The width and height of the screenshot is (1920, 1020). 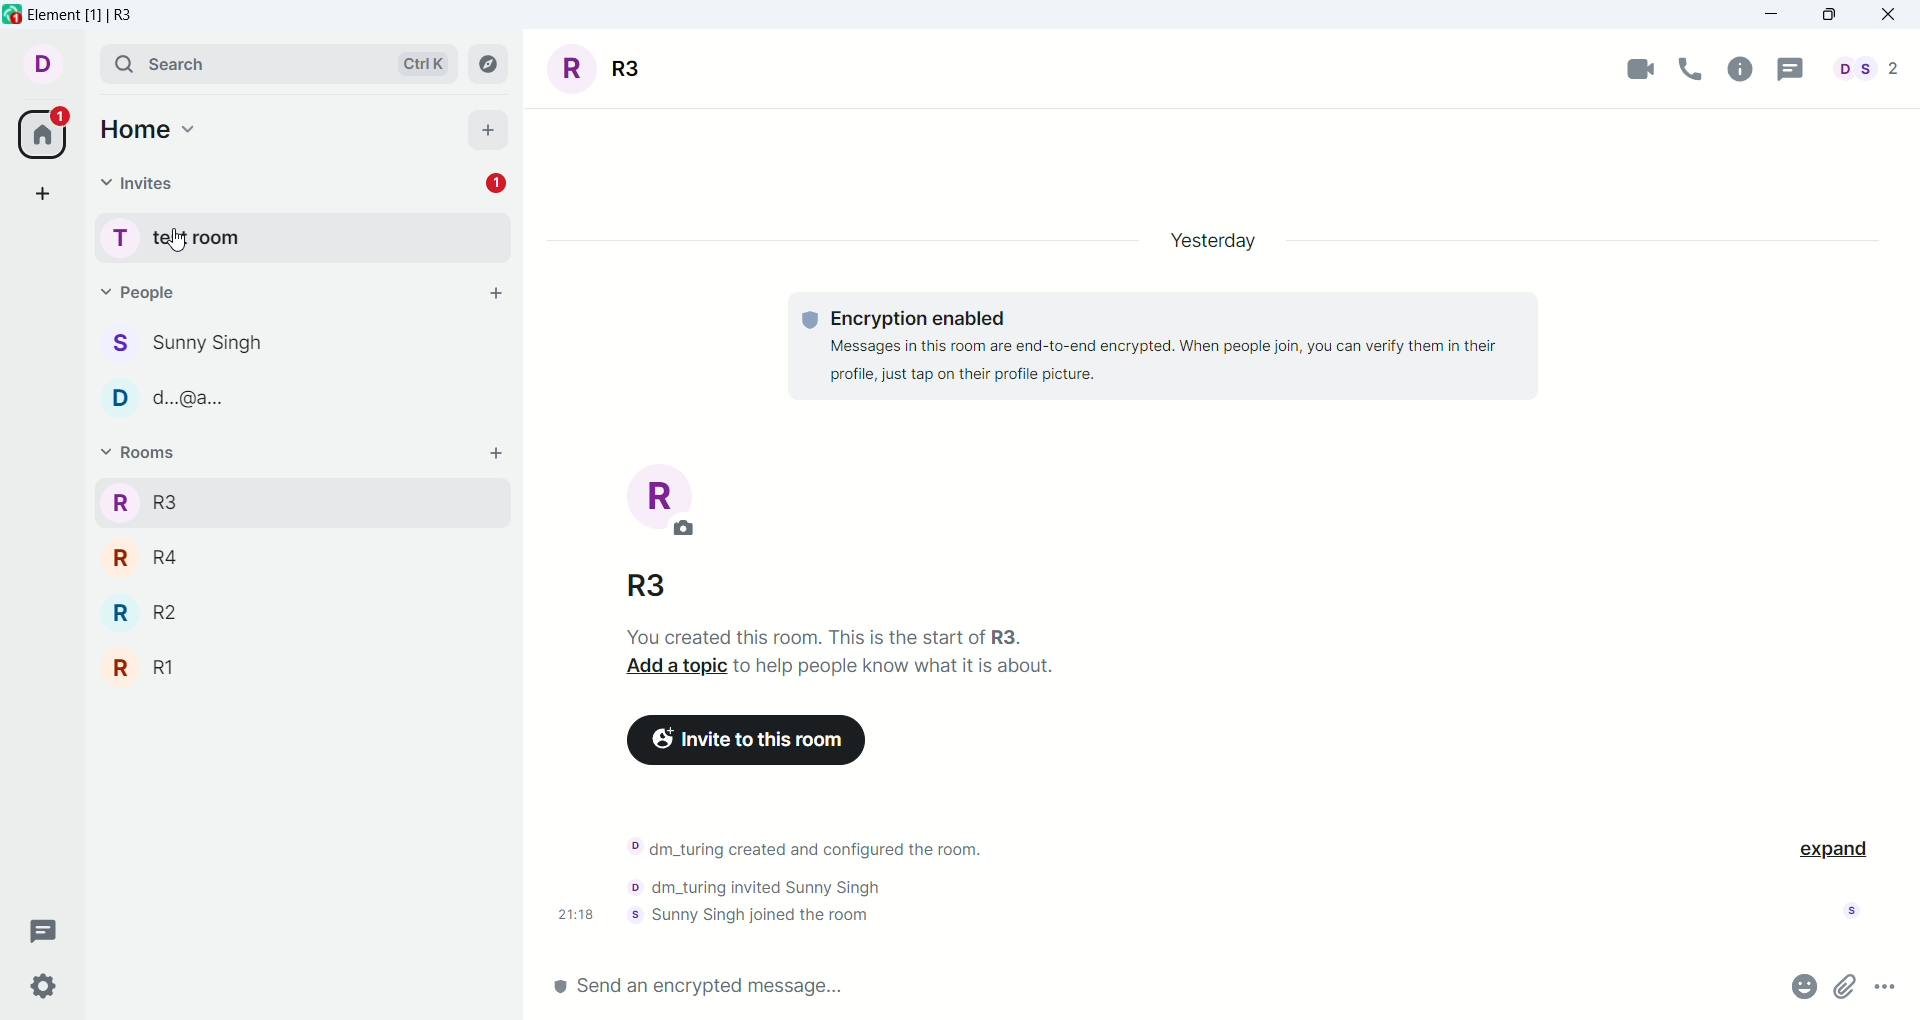 What do you see at coordinates (43, 64) in the screenshot?
I see `account` at bounding box center [43, 64].